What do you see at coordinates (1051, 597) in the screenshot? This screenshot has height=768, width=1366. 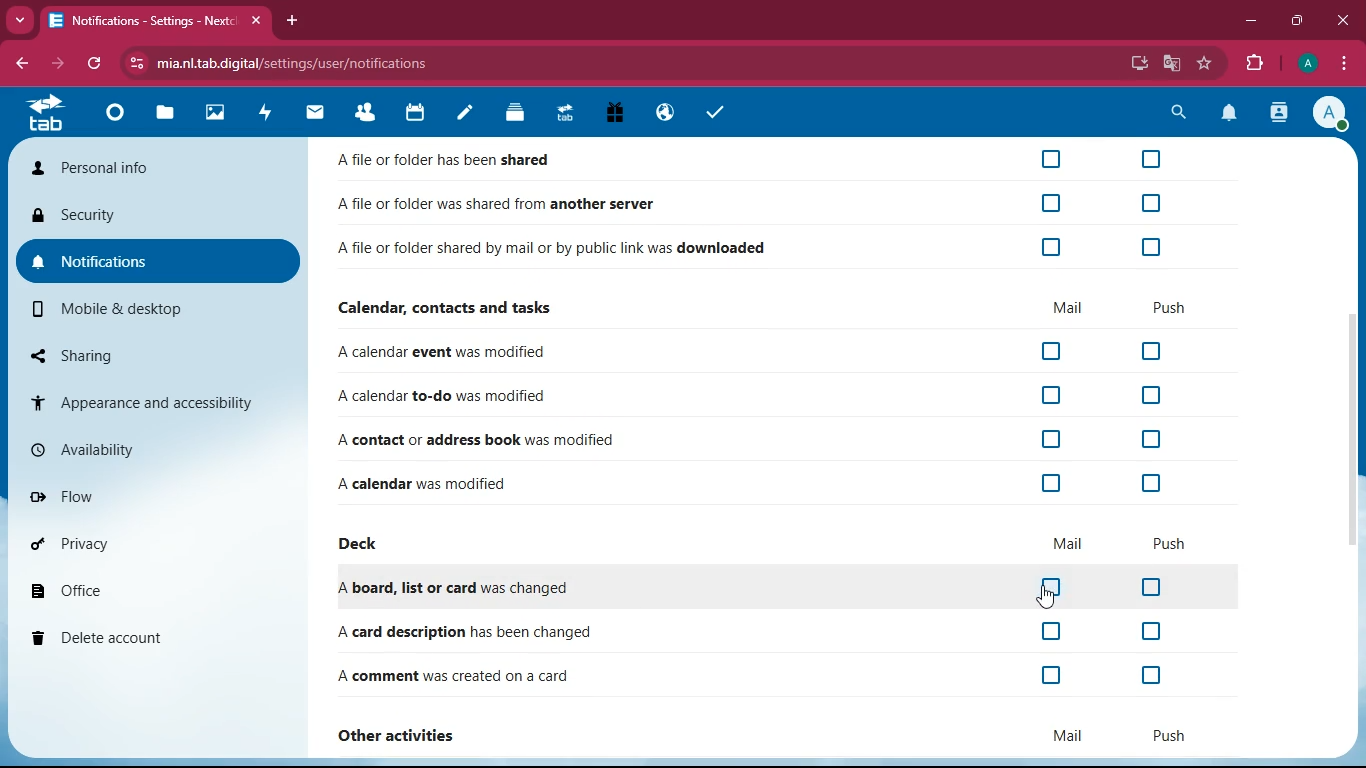 I see `cursor` at bounding box center [1051, 597].